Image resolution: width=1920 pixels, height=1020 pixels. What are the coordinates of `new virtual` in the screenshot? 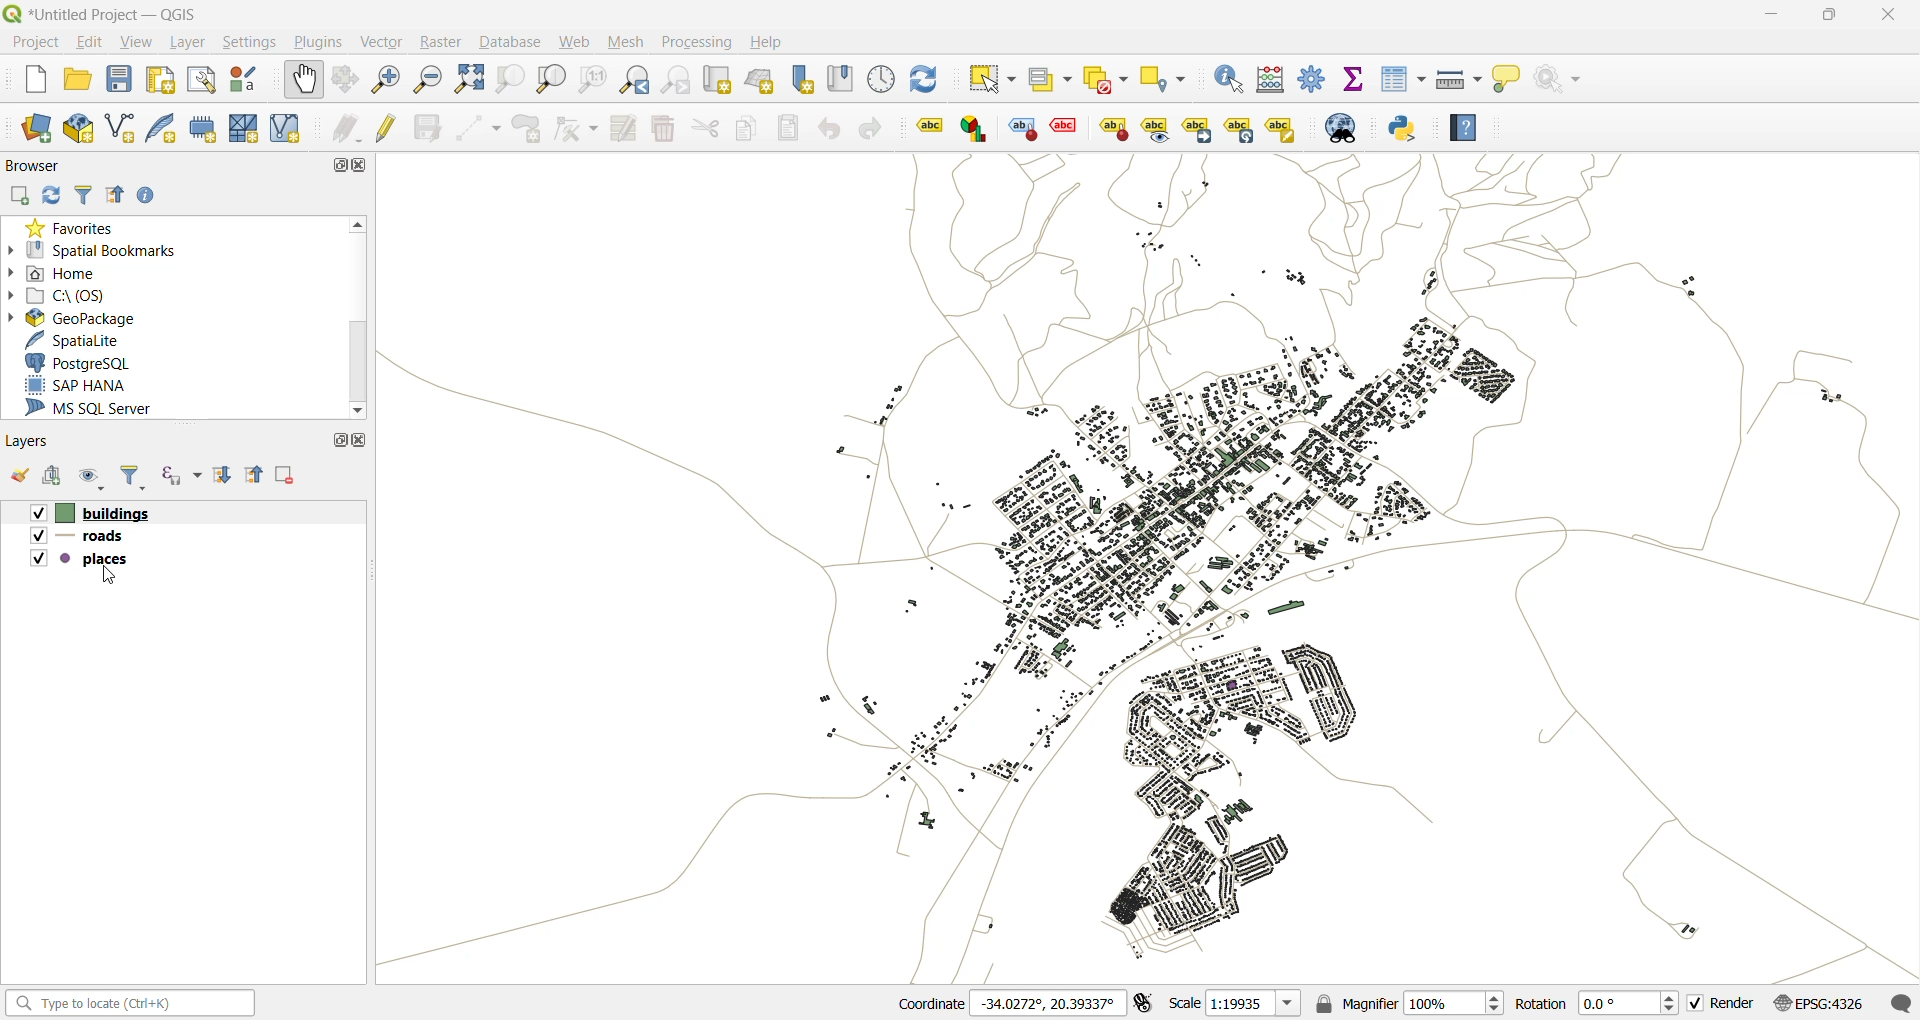 It's located at (287, 129).